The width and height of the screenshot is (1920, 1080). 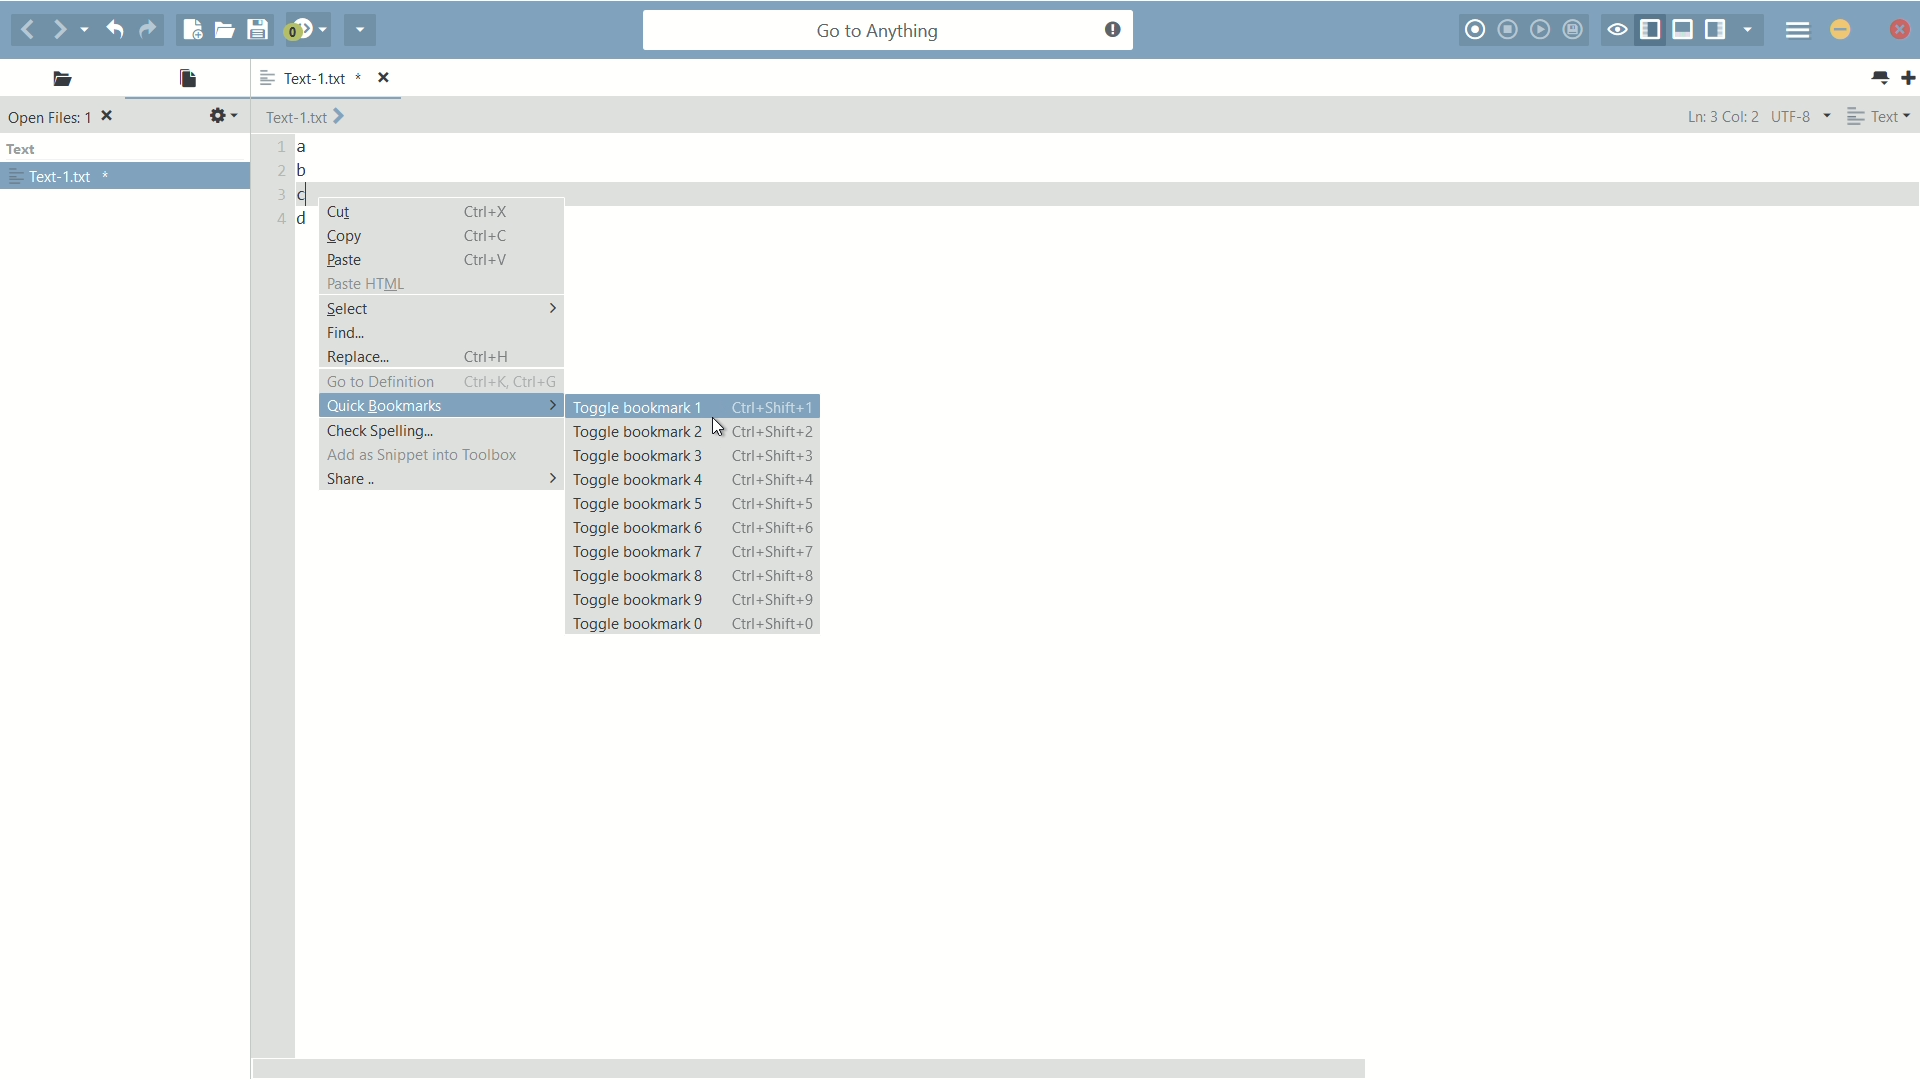 What do you see at coordinates (695, 408) in the screenshot?
I see `toggle bookmark 1` at bounding box center [695, 408].